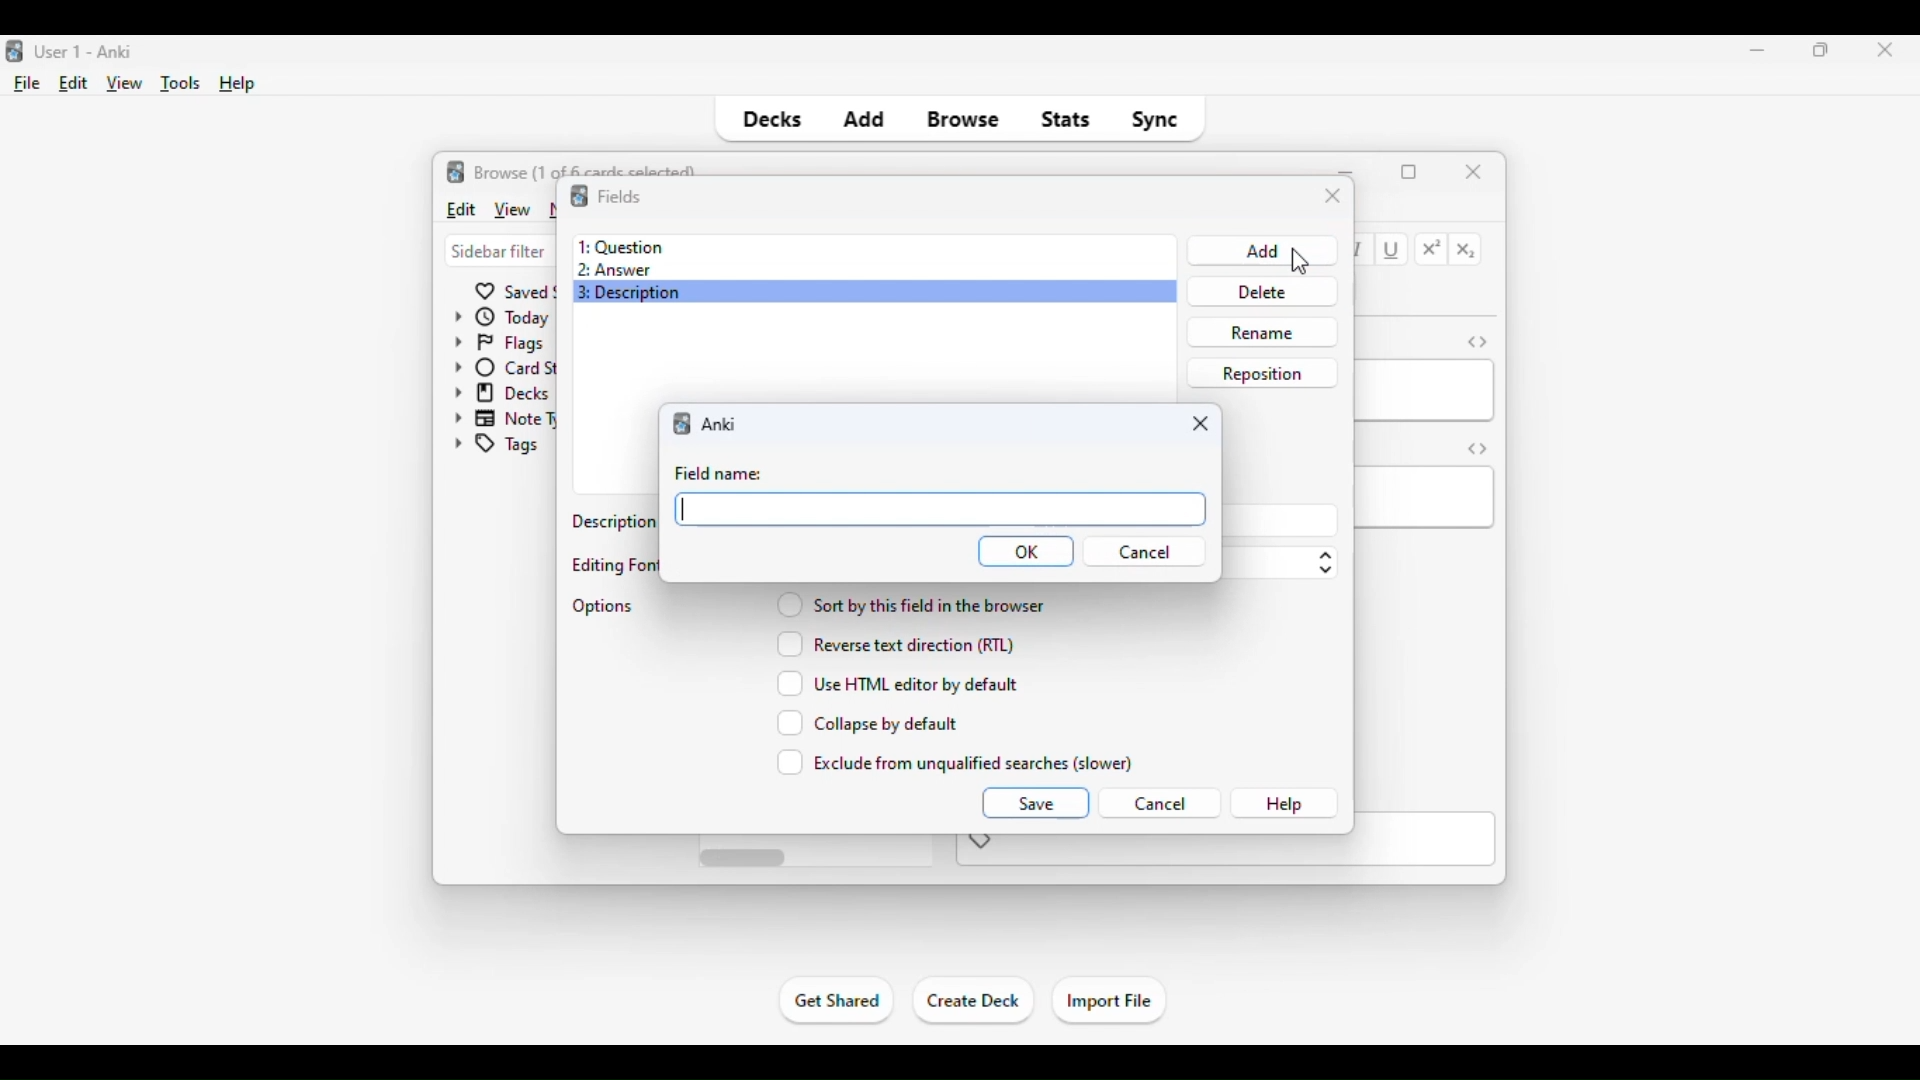 This screenshot has height=1080, width=1920. Describe the element at coordinates (1333, 197) in the screenshot. I see `close` at that location.